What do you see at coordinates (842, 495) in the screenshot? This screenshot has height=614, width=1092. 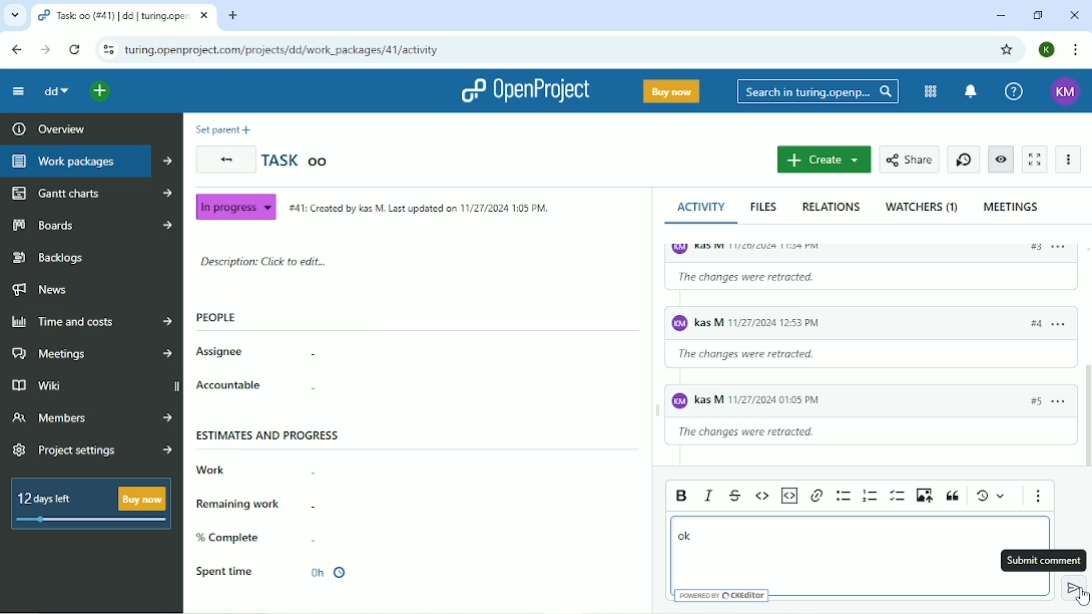 I see `Bulleted list` at bounding box center [842, 495].